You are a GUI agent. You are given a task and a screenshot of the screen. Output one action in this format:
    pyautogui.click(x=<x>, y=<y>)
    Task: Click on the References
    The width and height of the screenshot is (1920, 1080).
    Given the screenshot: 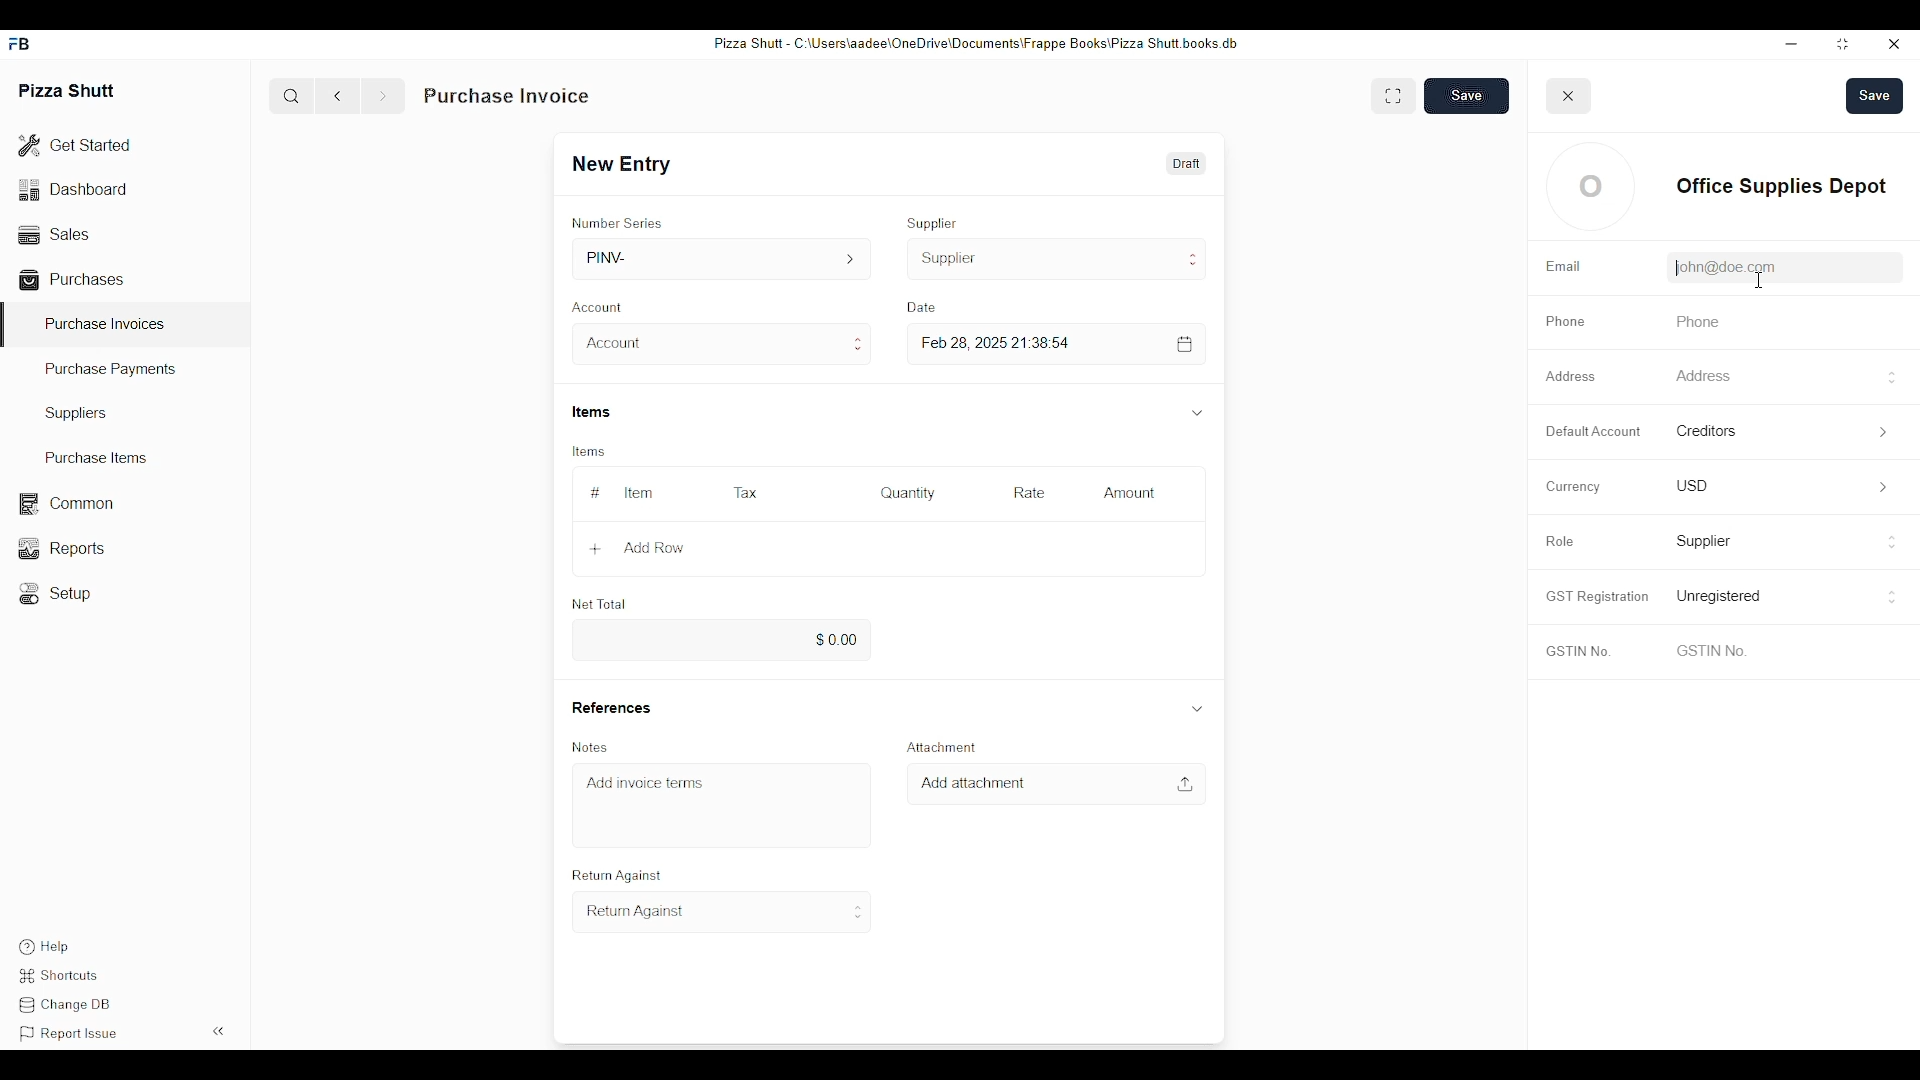 What is the action you would take?
    pyautogui.click(x=610, y=707)
    